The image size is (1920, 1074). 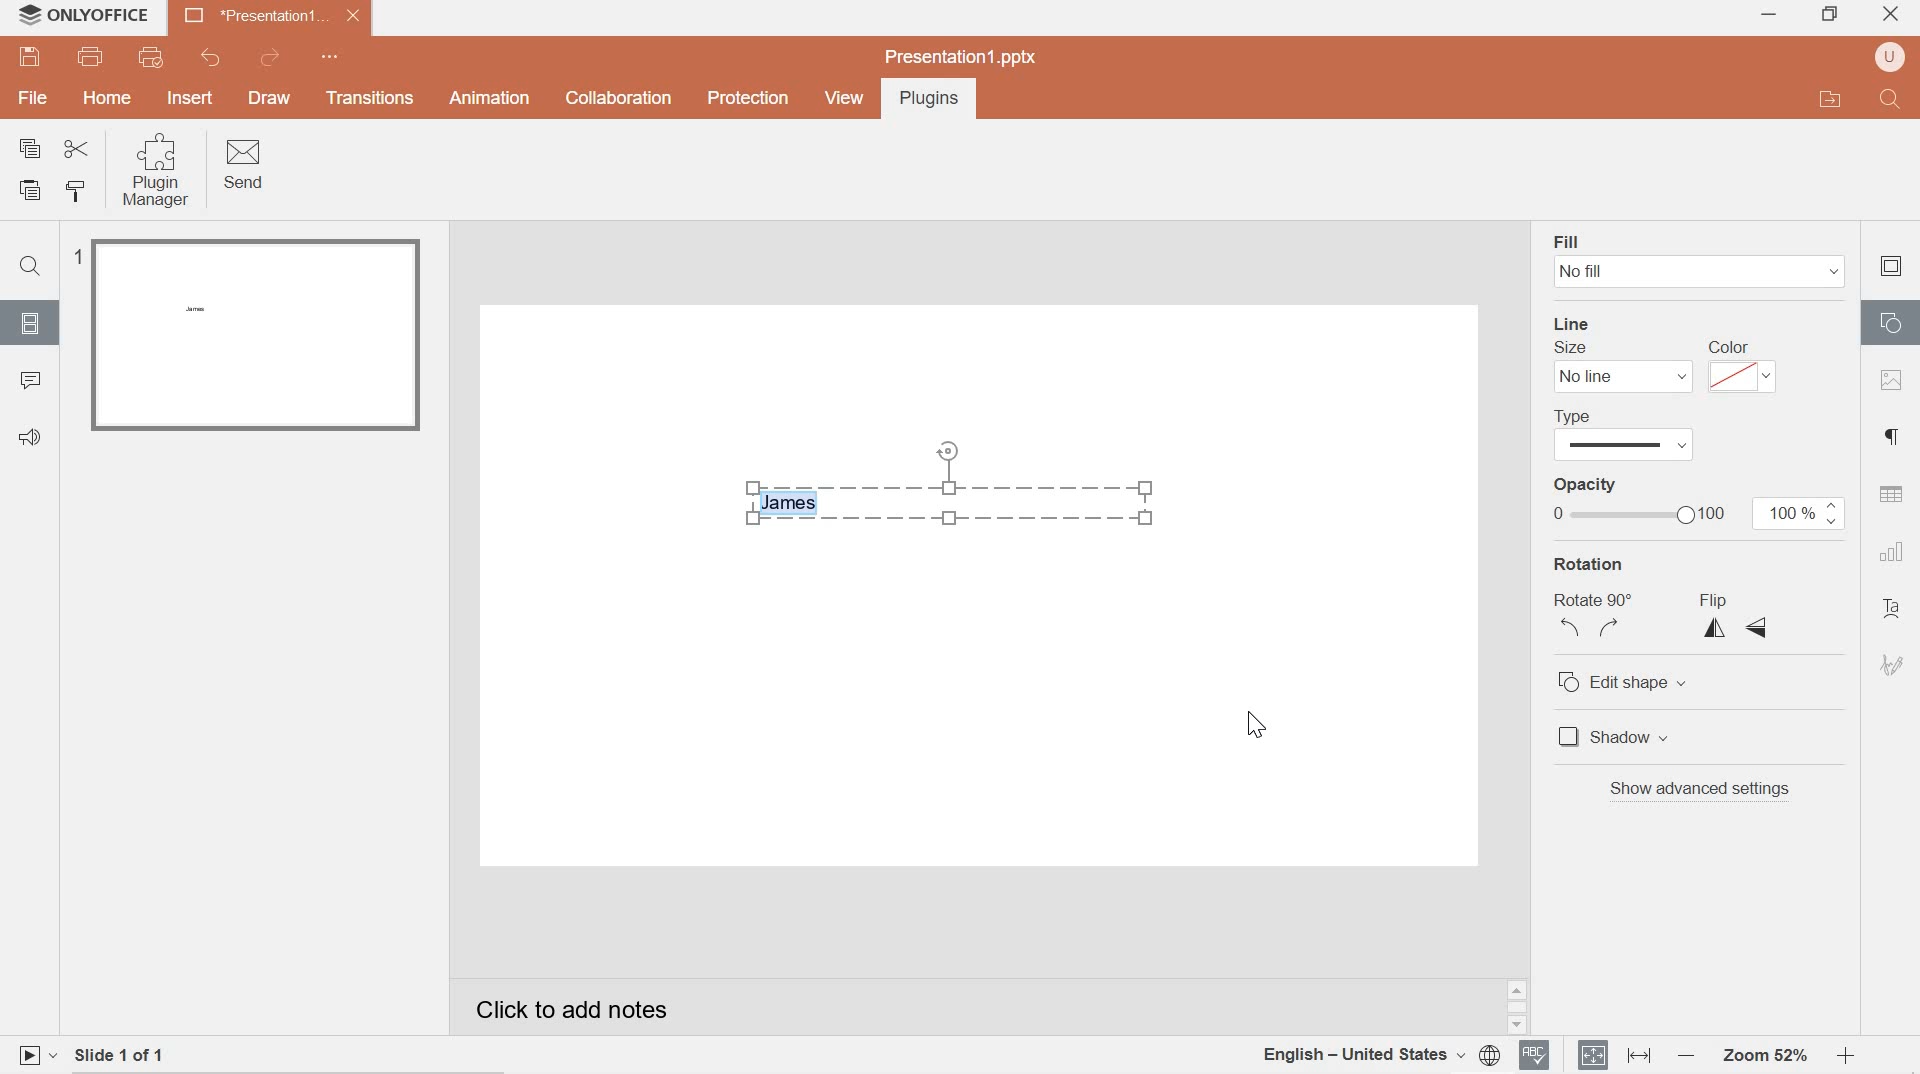 I want to click on quick print, so click(x=158, y=58).